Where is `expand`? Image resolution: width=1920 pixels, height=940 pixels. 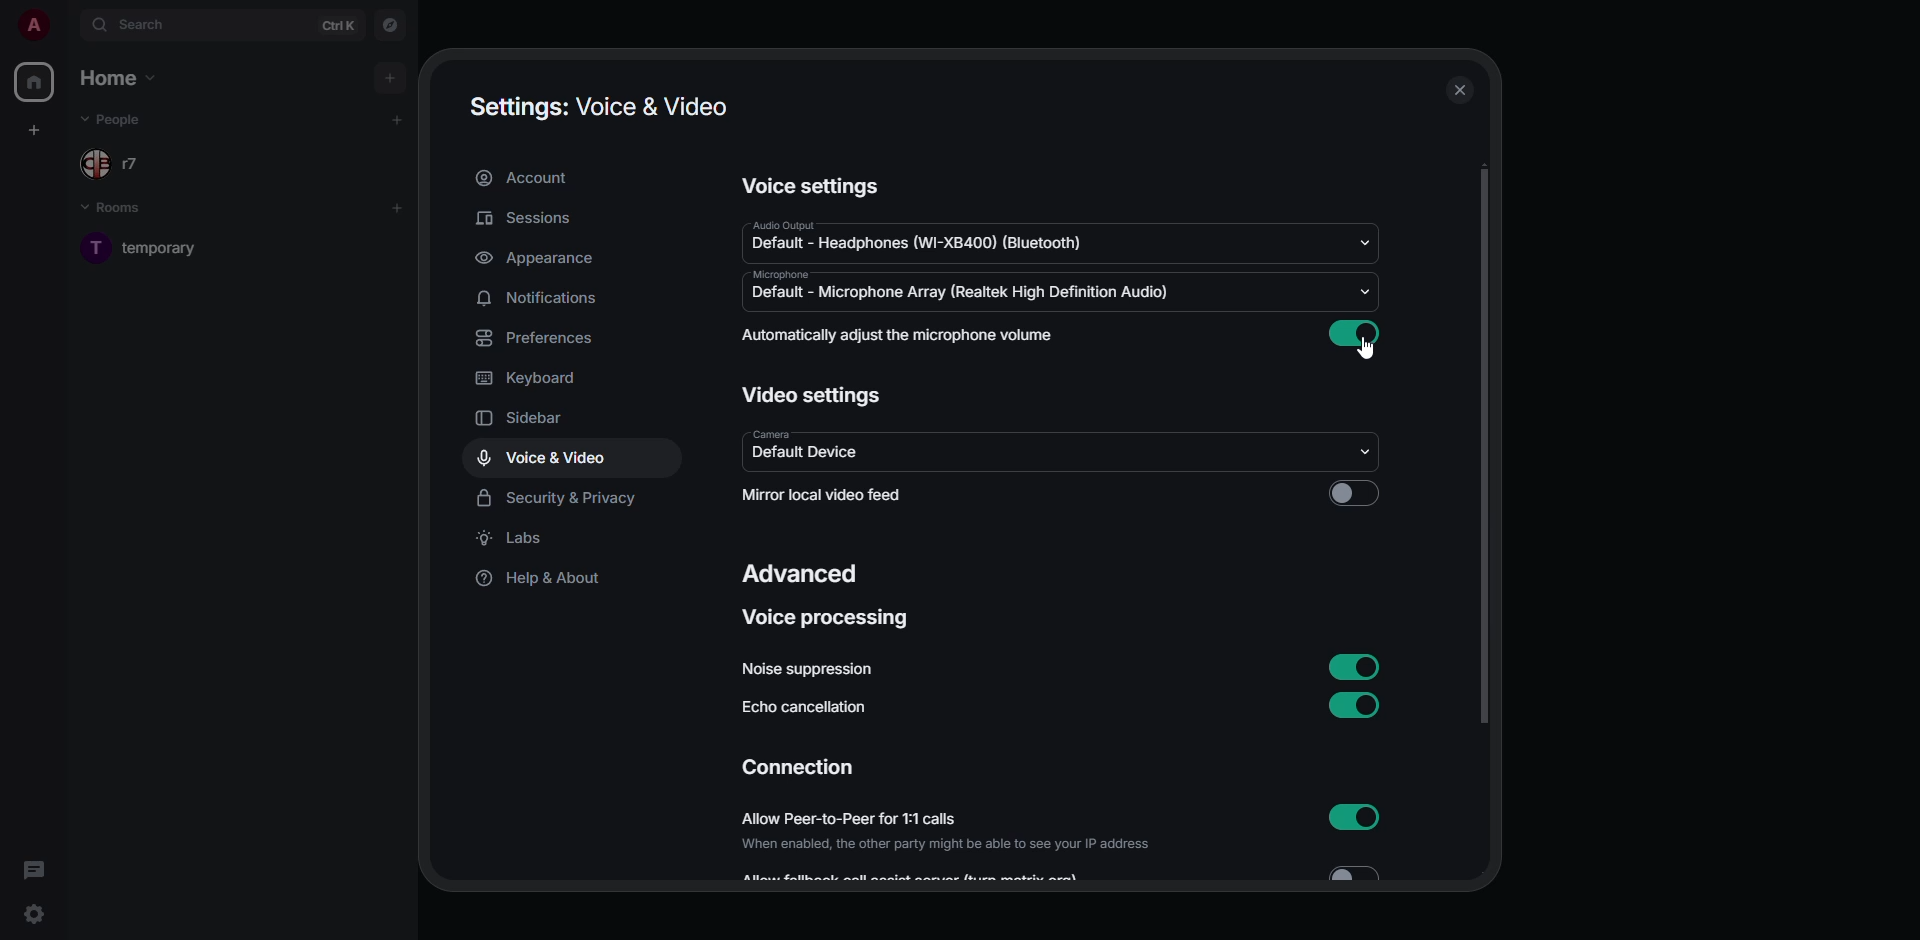 expand is located at coordinates (68, 24).